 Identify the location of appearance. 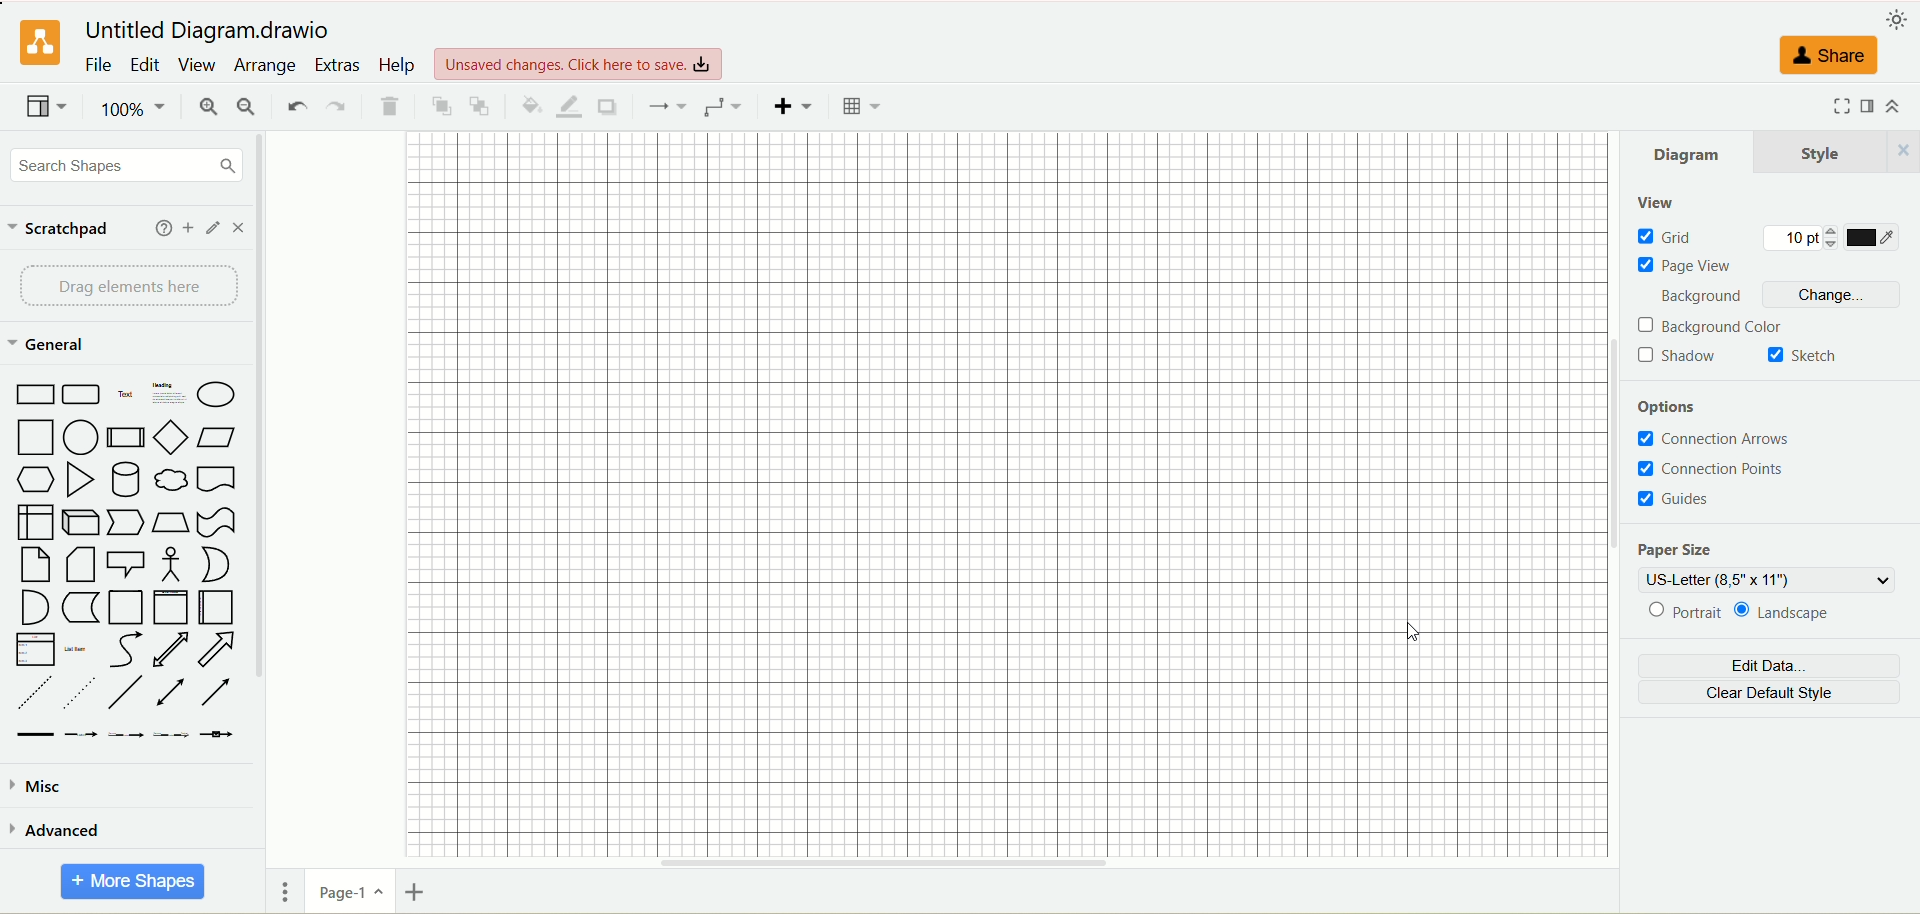
(1898, 20).